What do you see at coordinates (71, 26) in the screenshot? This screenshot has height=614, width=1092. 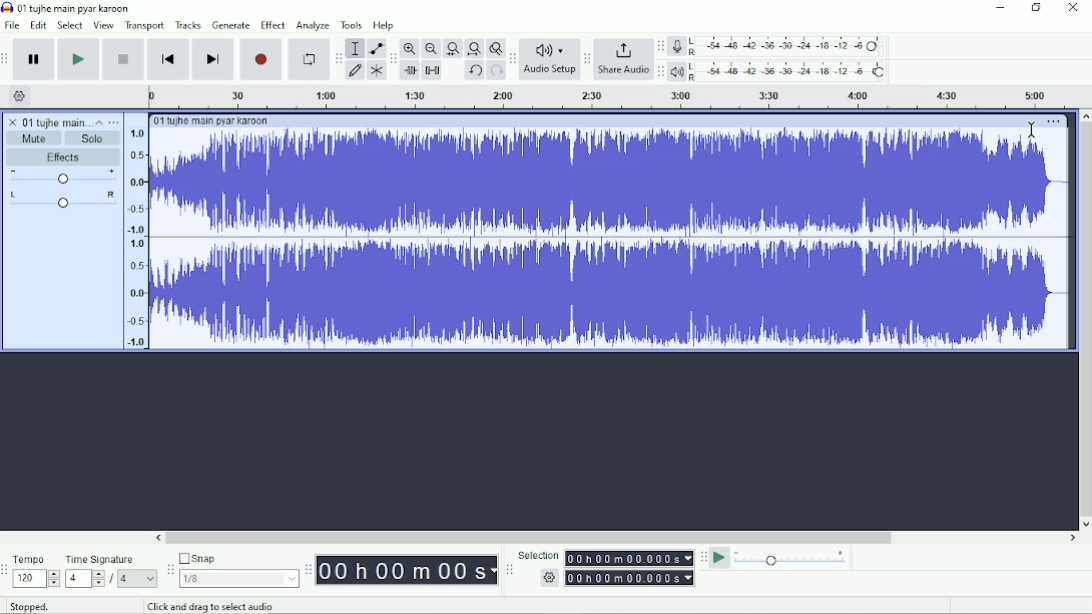 I see `Select` at bounding box center [71, 26].